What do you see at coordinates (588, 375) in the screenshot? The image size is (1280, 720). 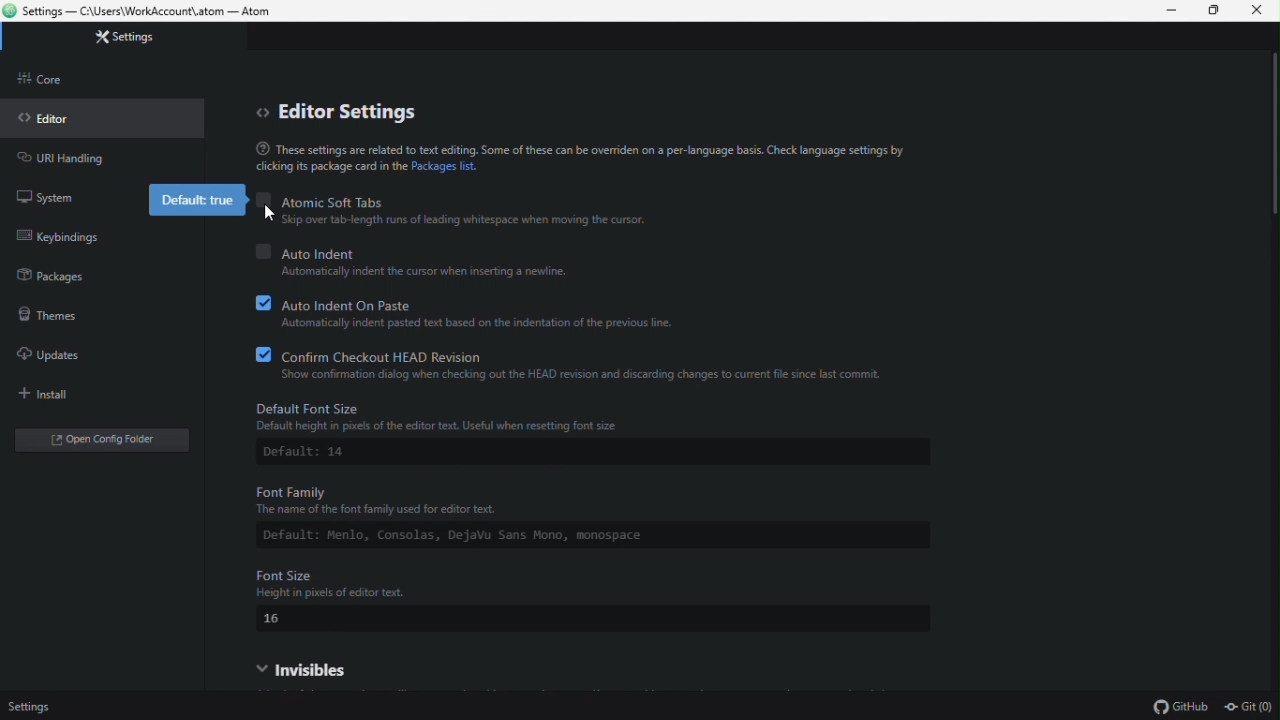 I see `‘Show confirmation dialog when checking out the HEAD revision and discarding changes to current file since last commit.` at bounding box center [588, 375].